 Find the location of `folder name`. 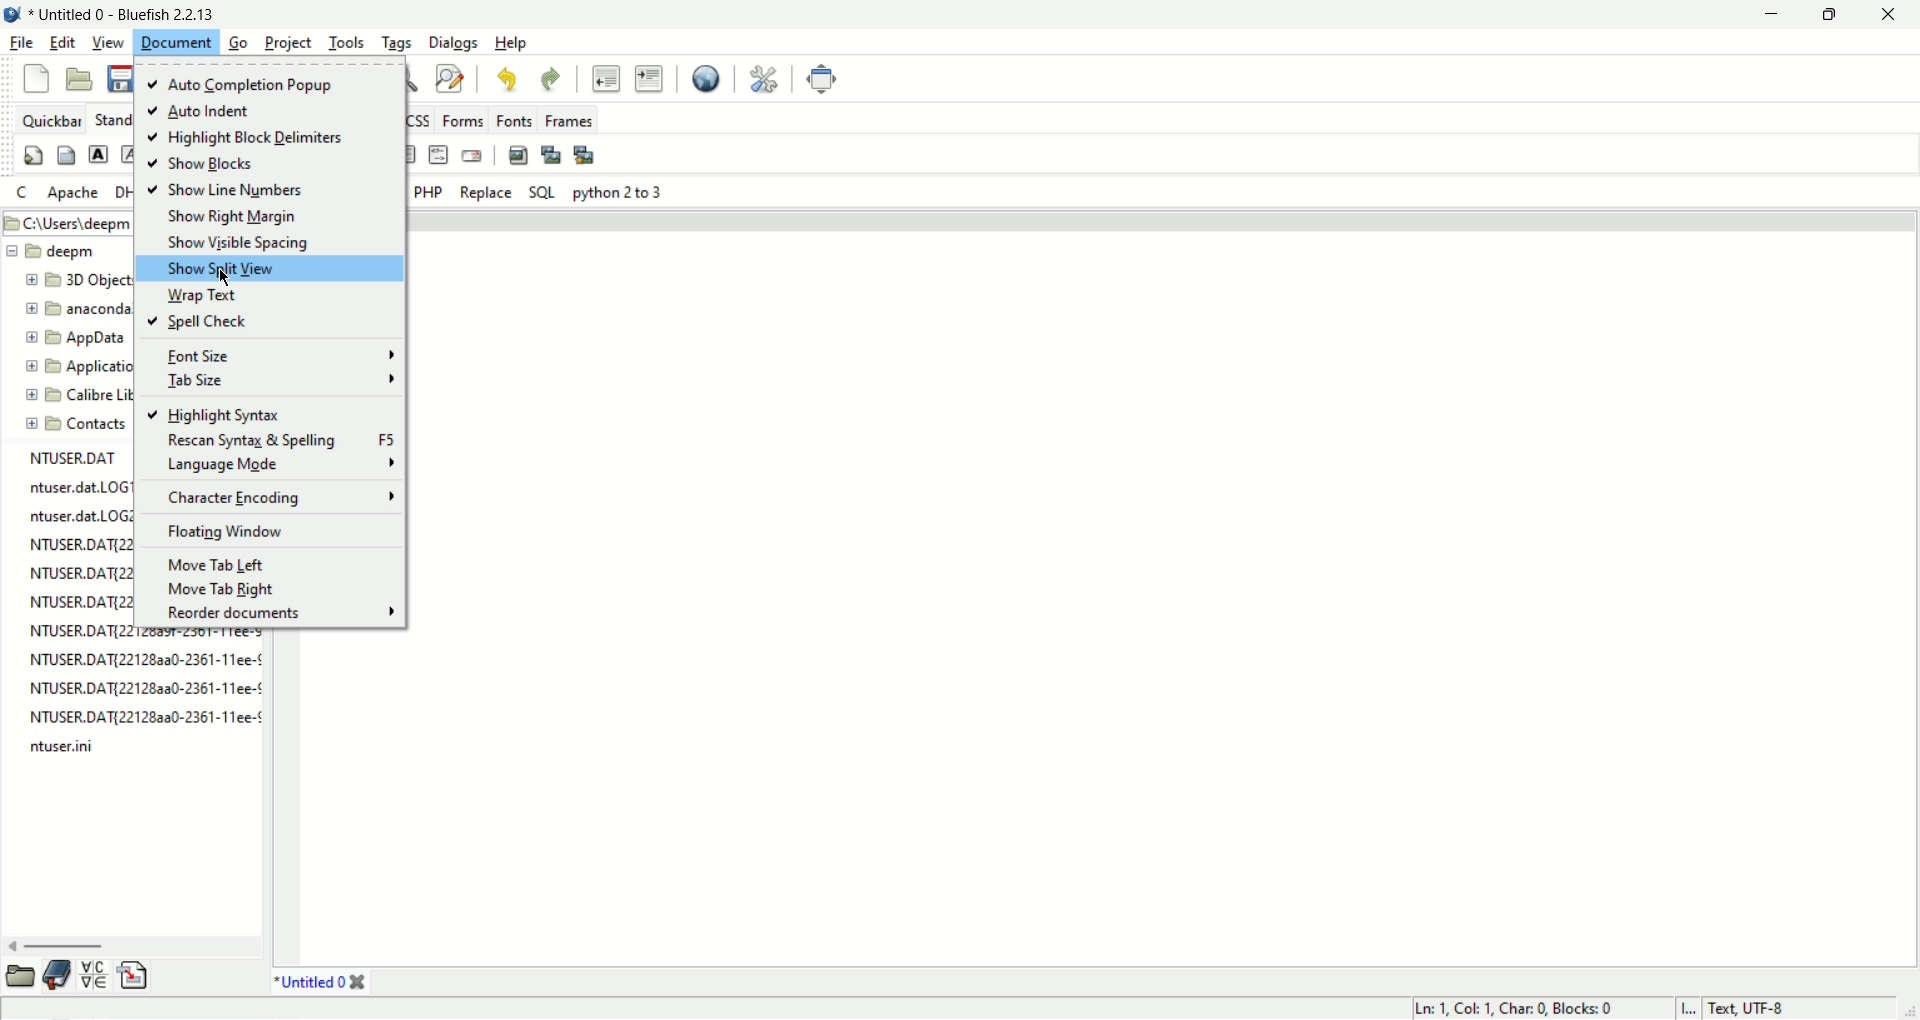

folder name is located at coordinates (66, 251).